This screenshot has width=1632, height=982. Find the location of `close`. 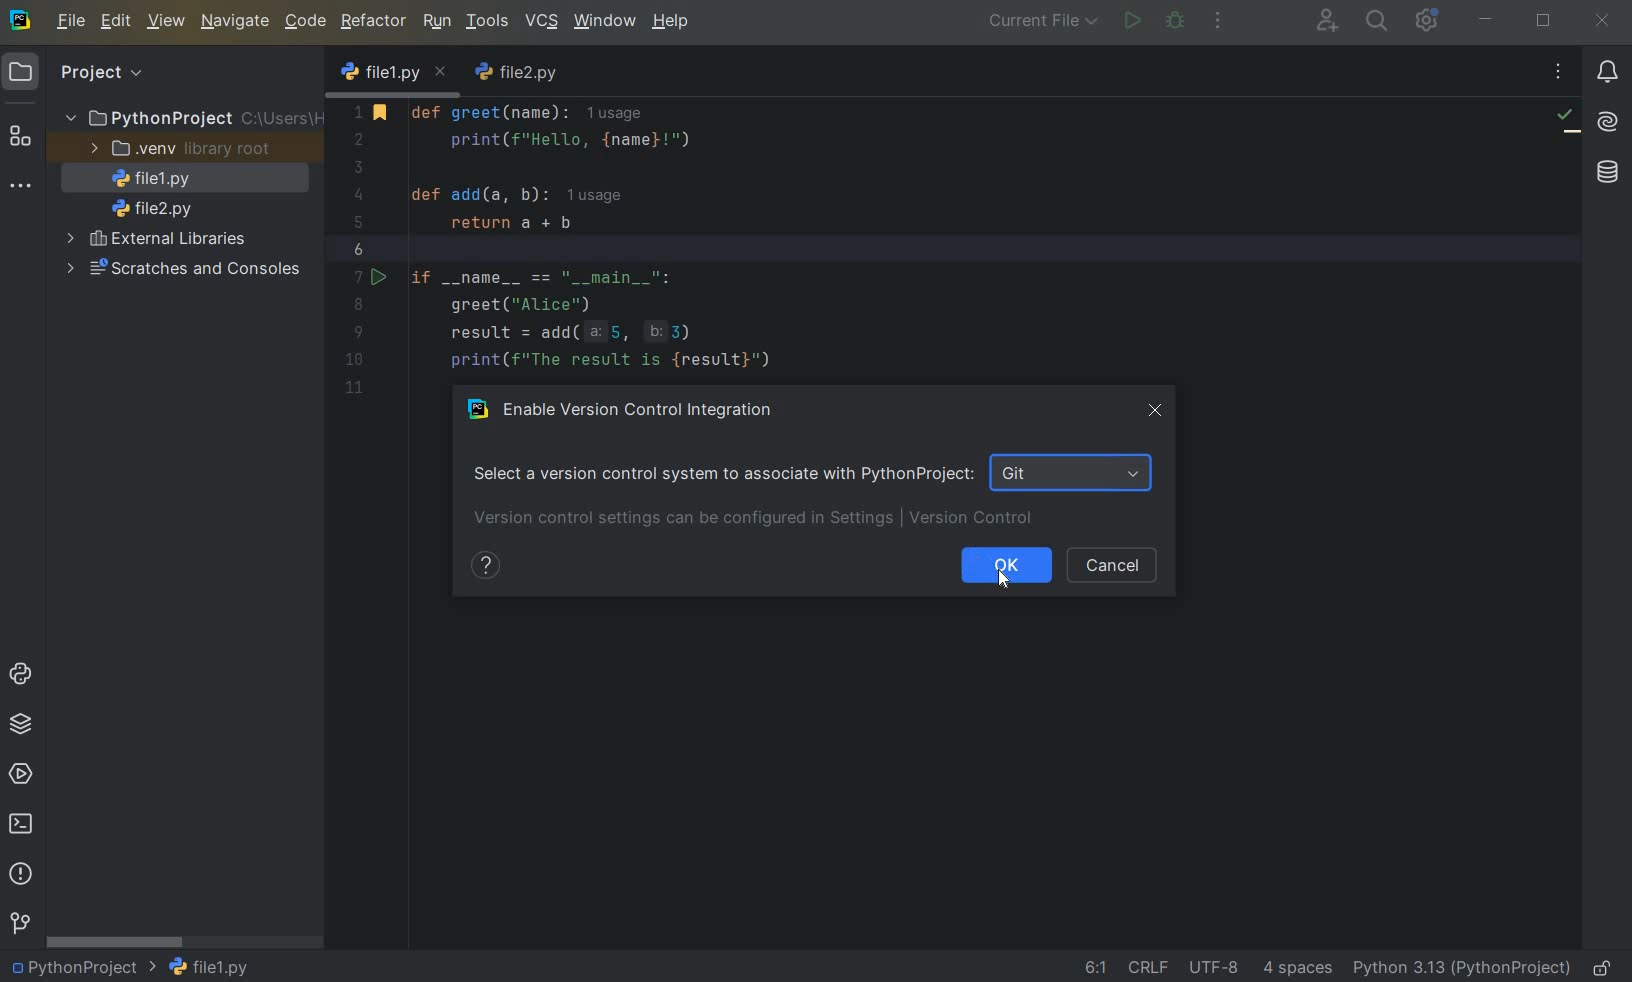

close is located at coordinates (1605, 21).